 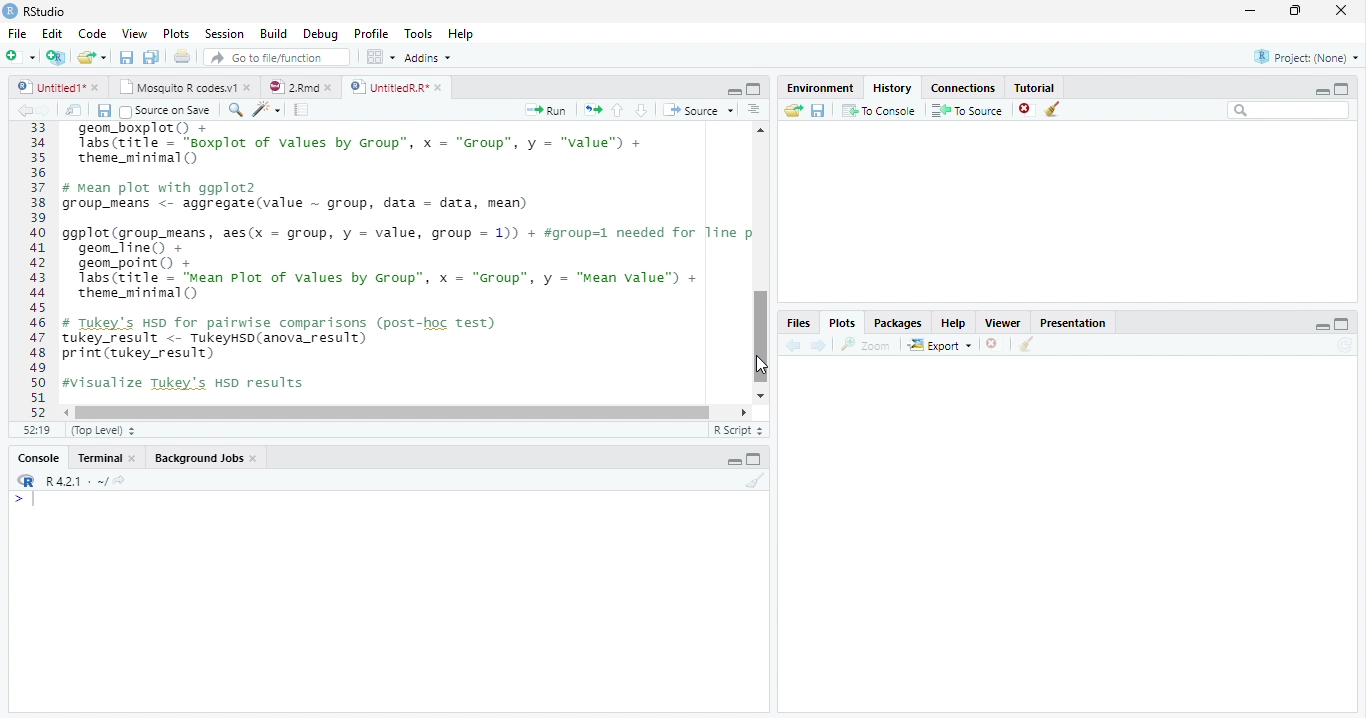 I want to click on R 4.2.1 ~/, so click(x=77, y=481).